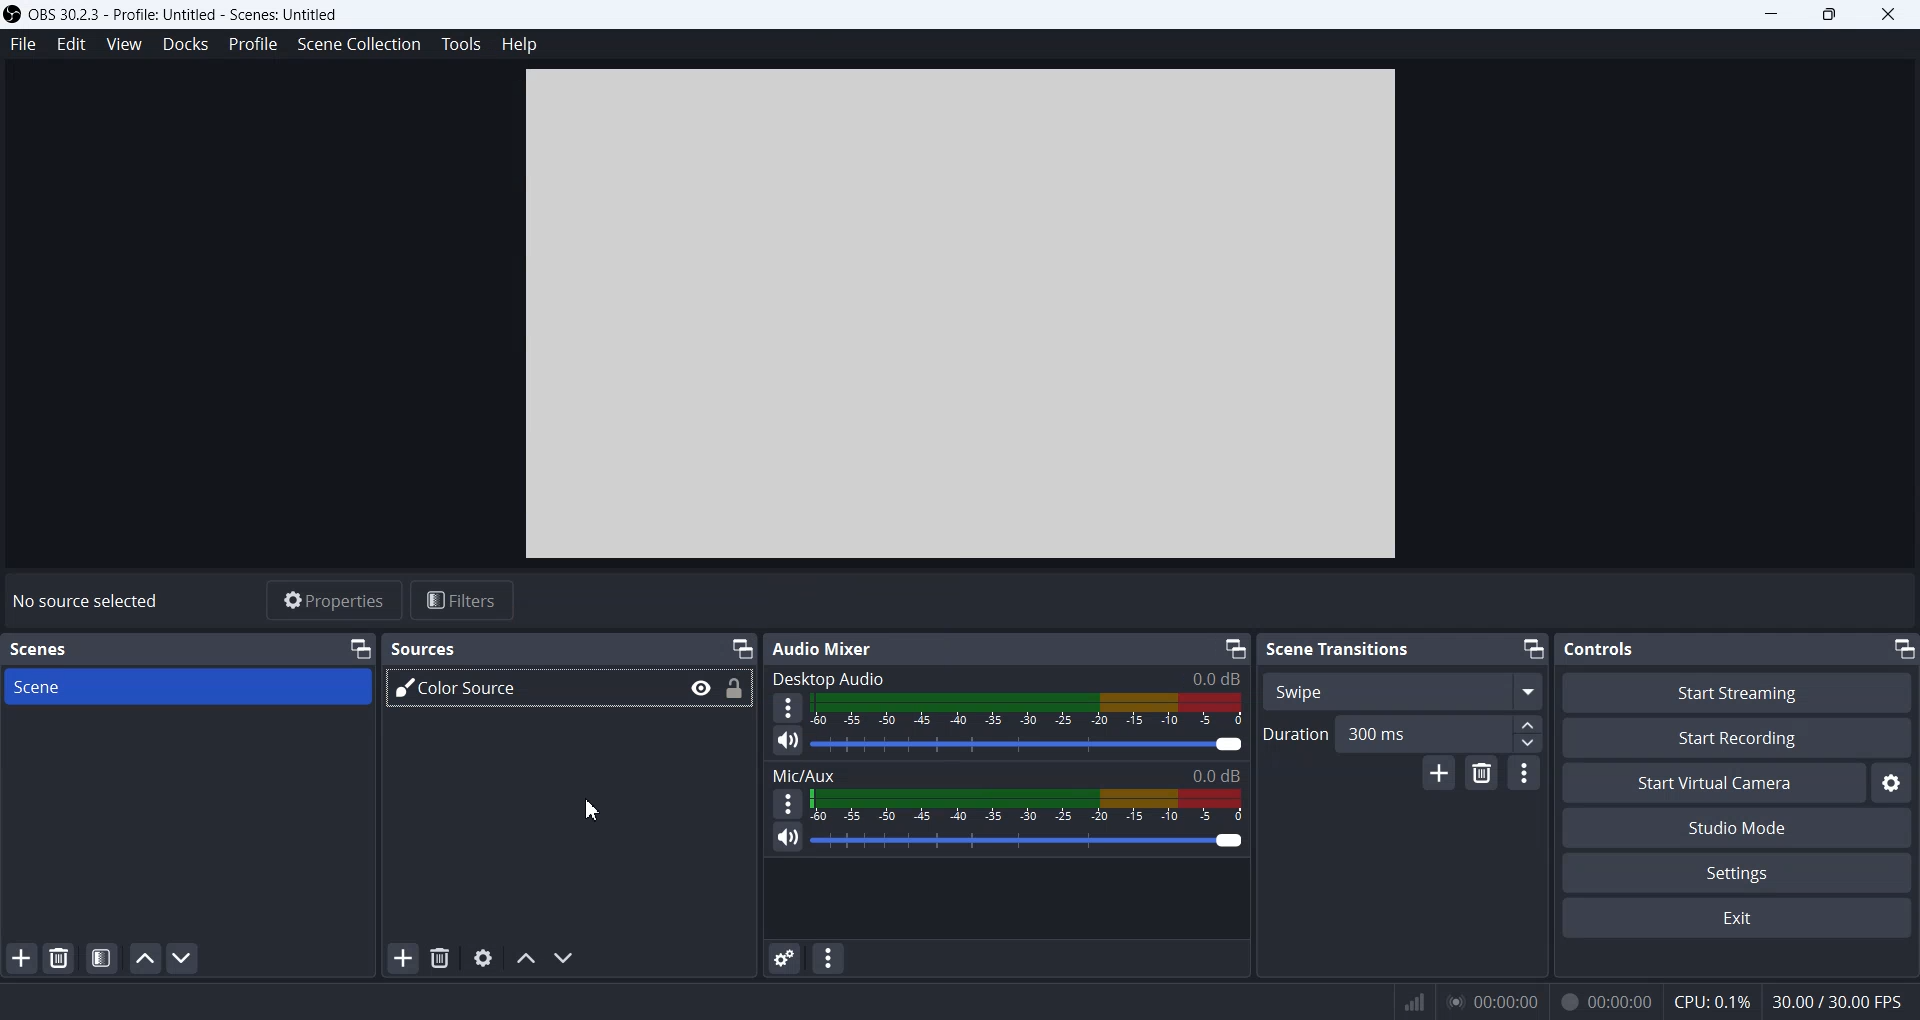 This screenshot has height=1020, width=1920. I want to click on Mute/ Unmute, so click(788, 742).